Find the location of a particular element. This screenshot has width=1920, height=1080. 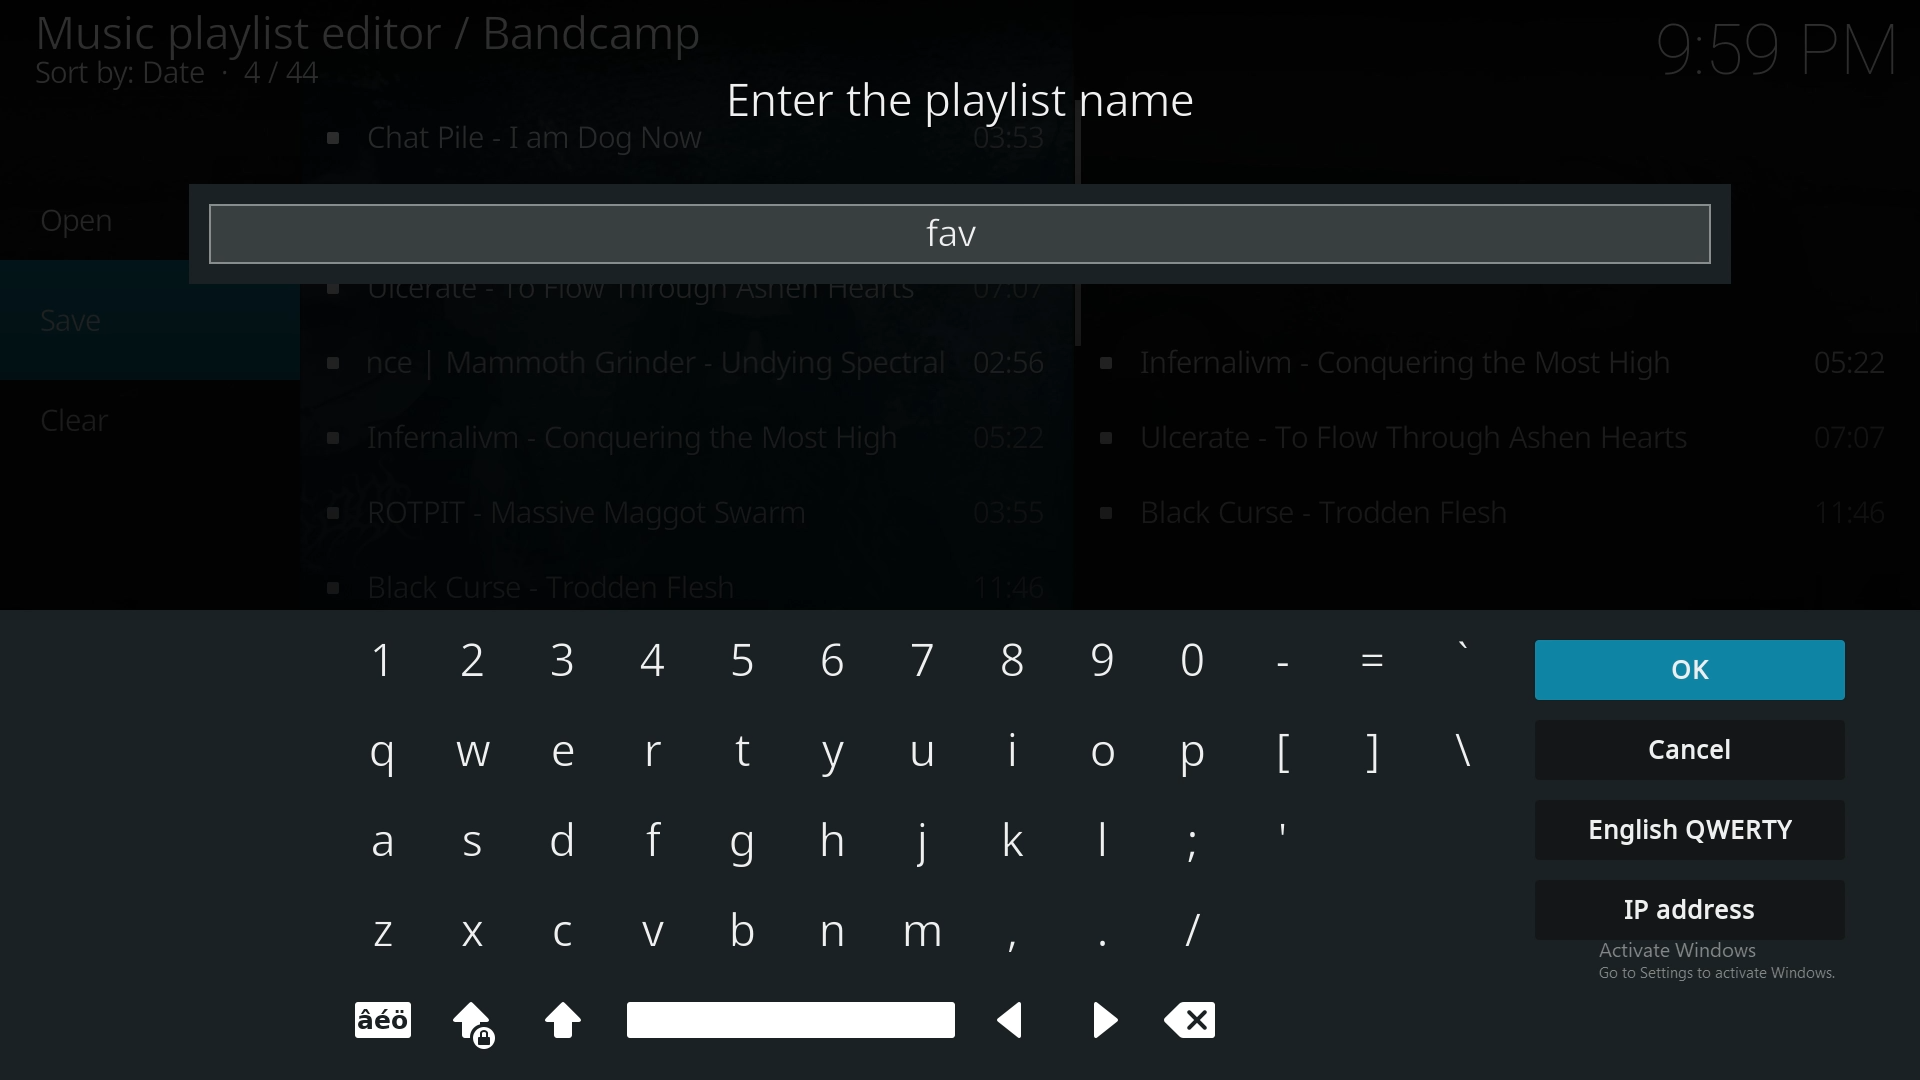

keyboard input is located at coordinates (381, 758).